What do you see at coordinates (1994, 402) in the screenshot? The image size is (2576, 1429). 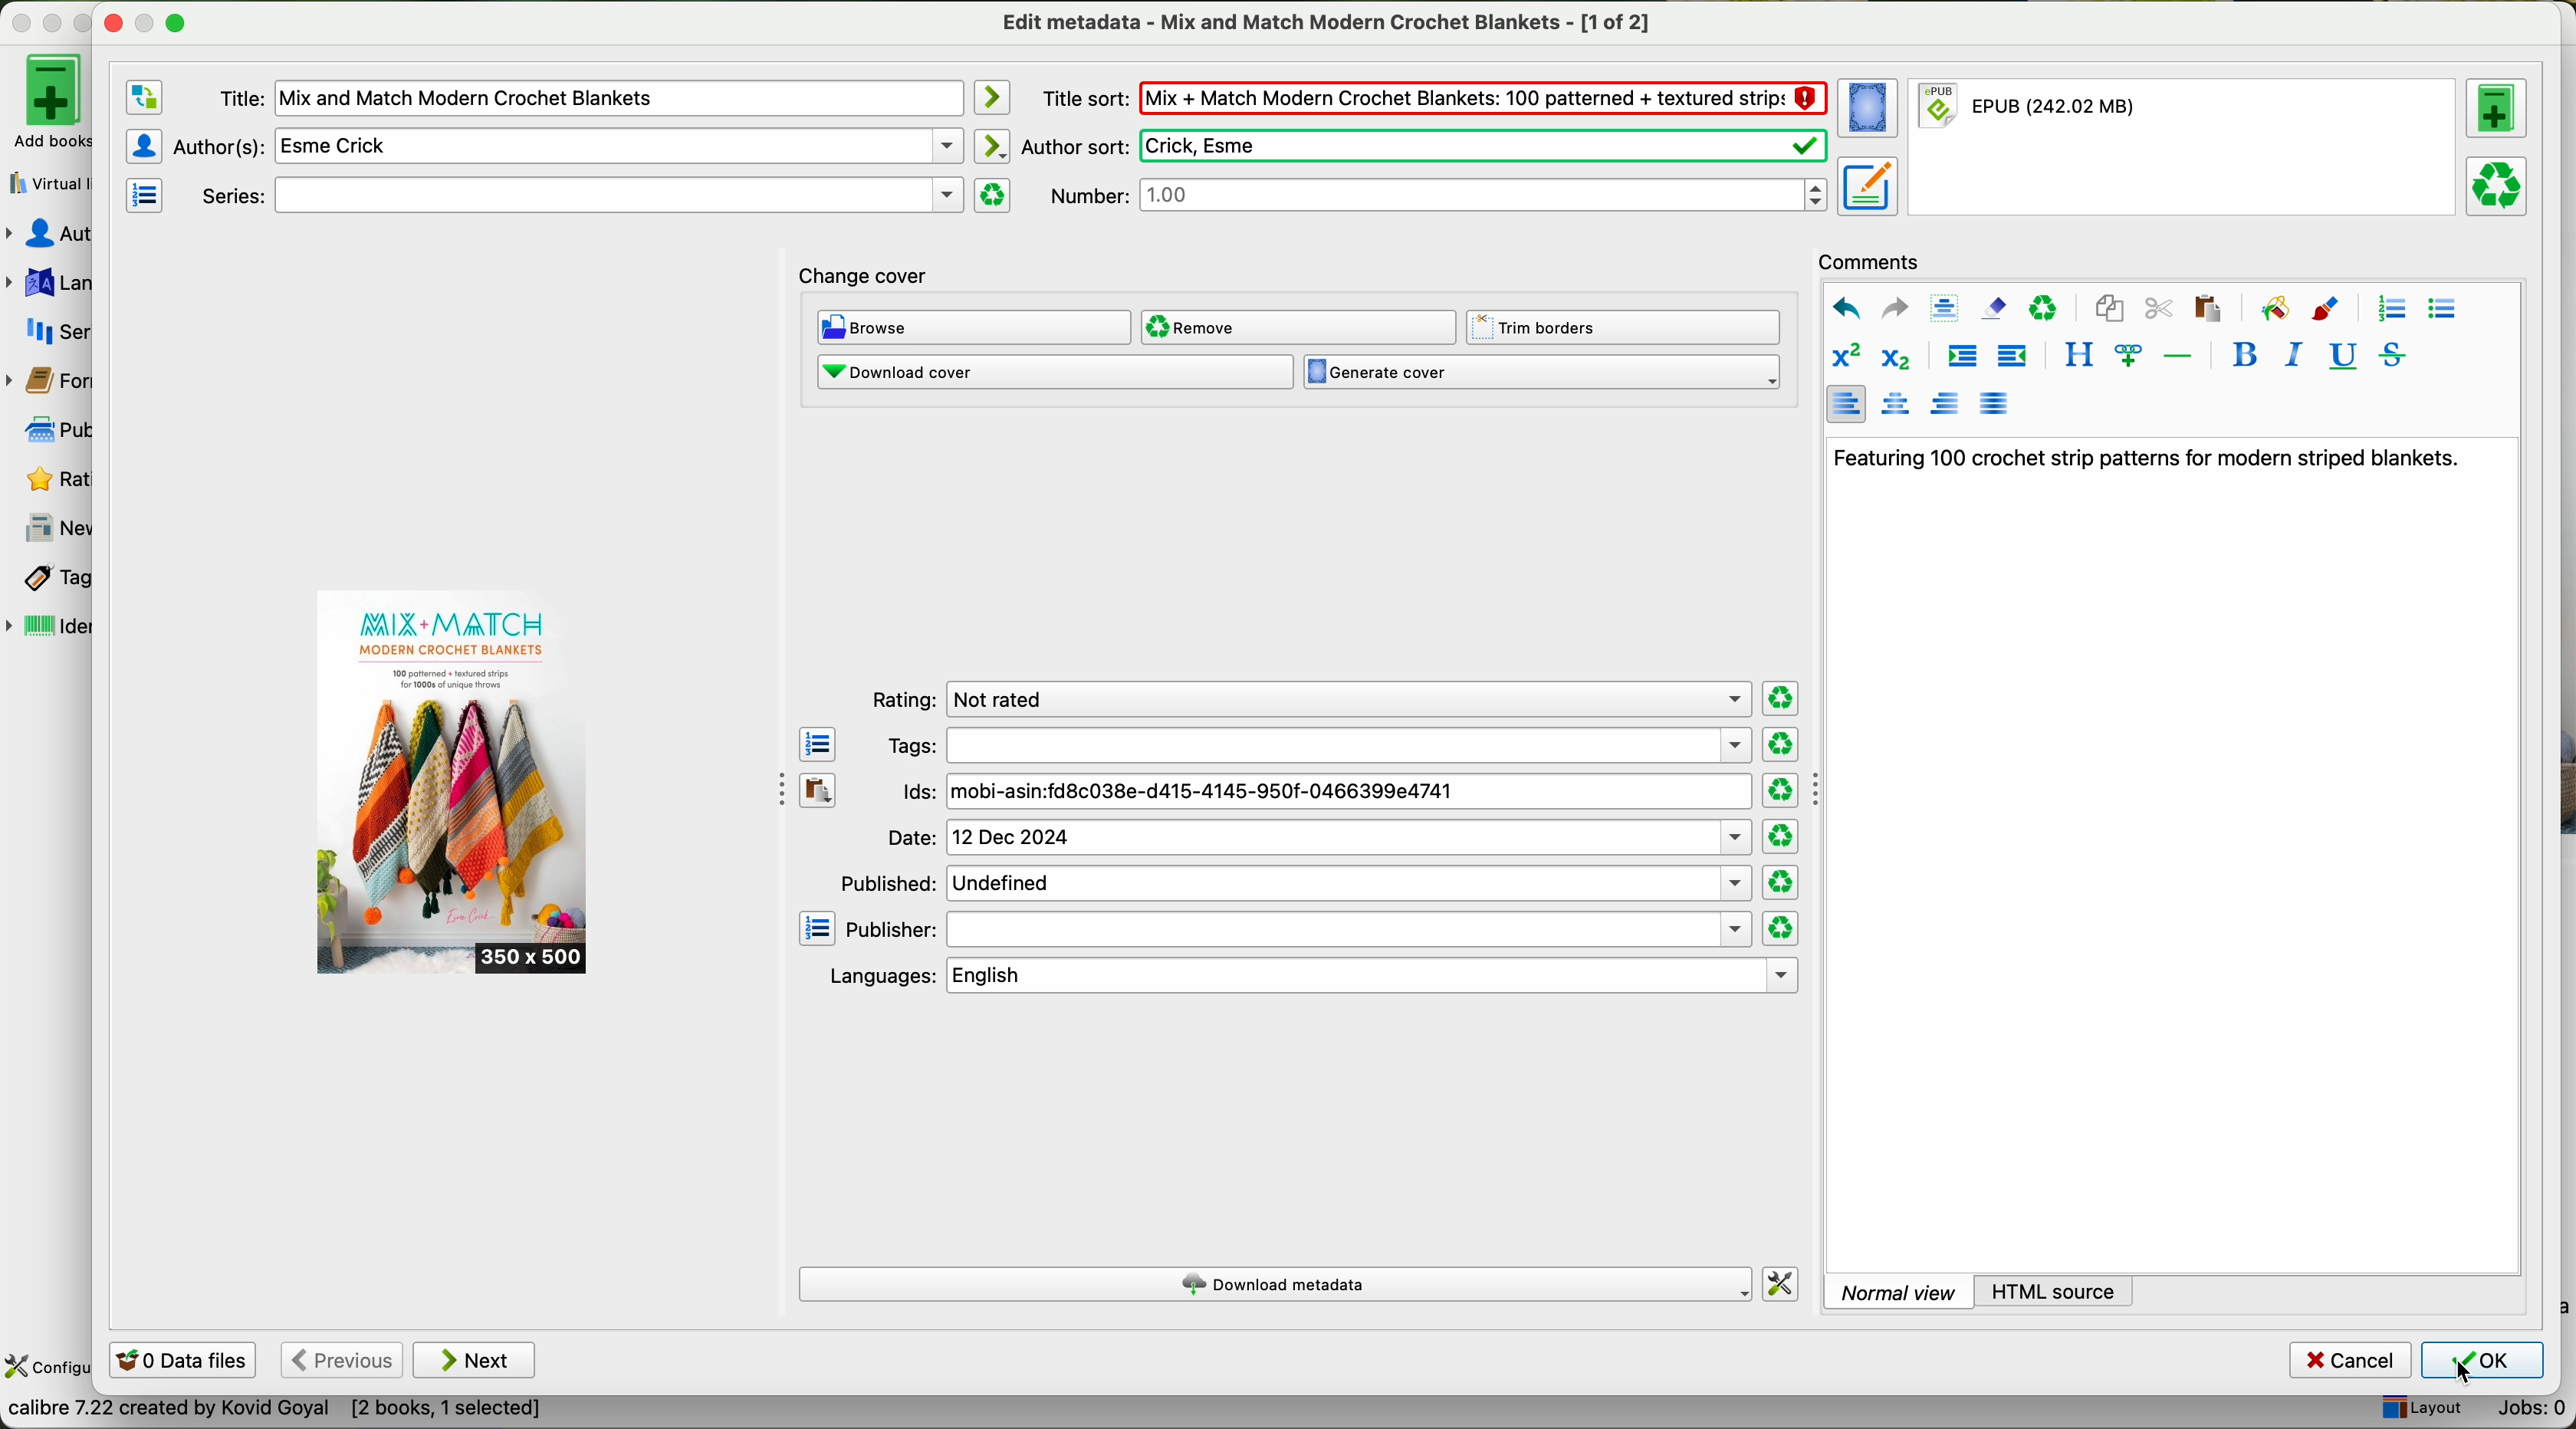 I see `align justified` at bounding box center [1994, 402].